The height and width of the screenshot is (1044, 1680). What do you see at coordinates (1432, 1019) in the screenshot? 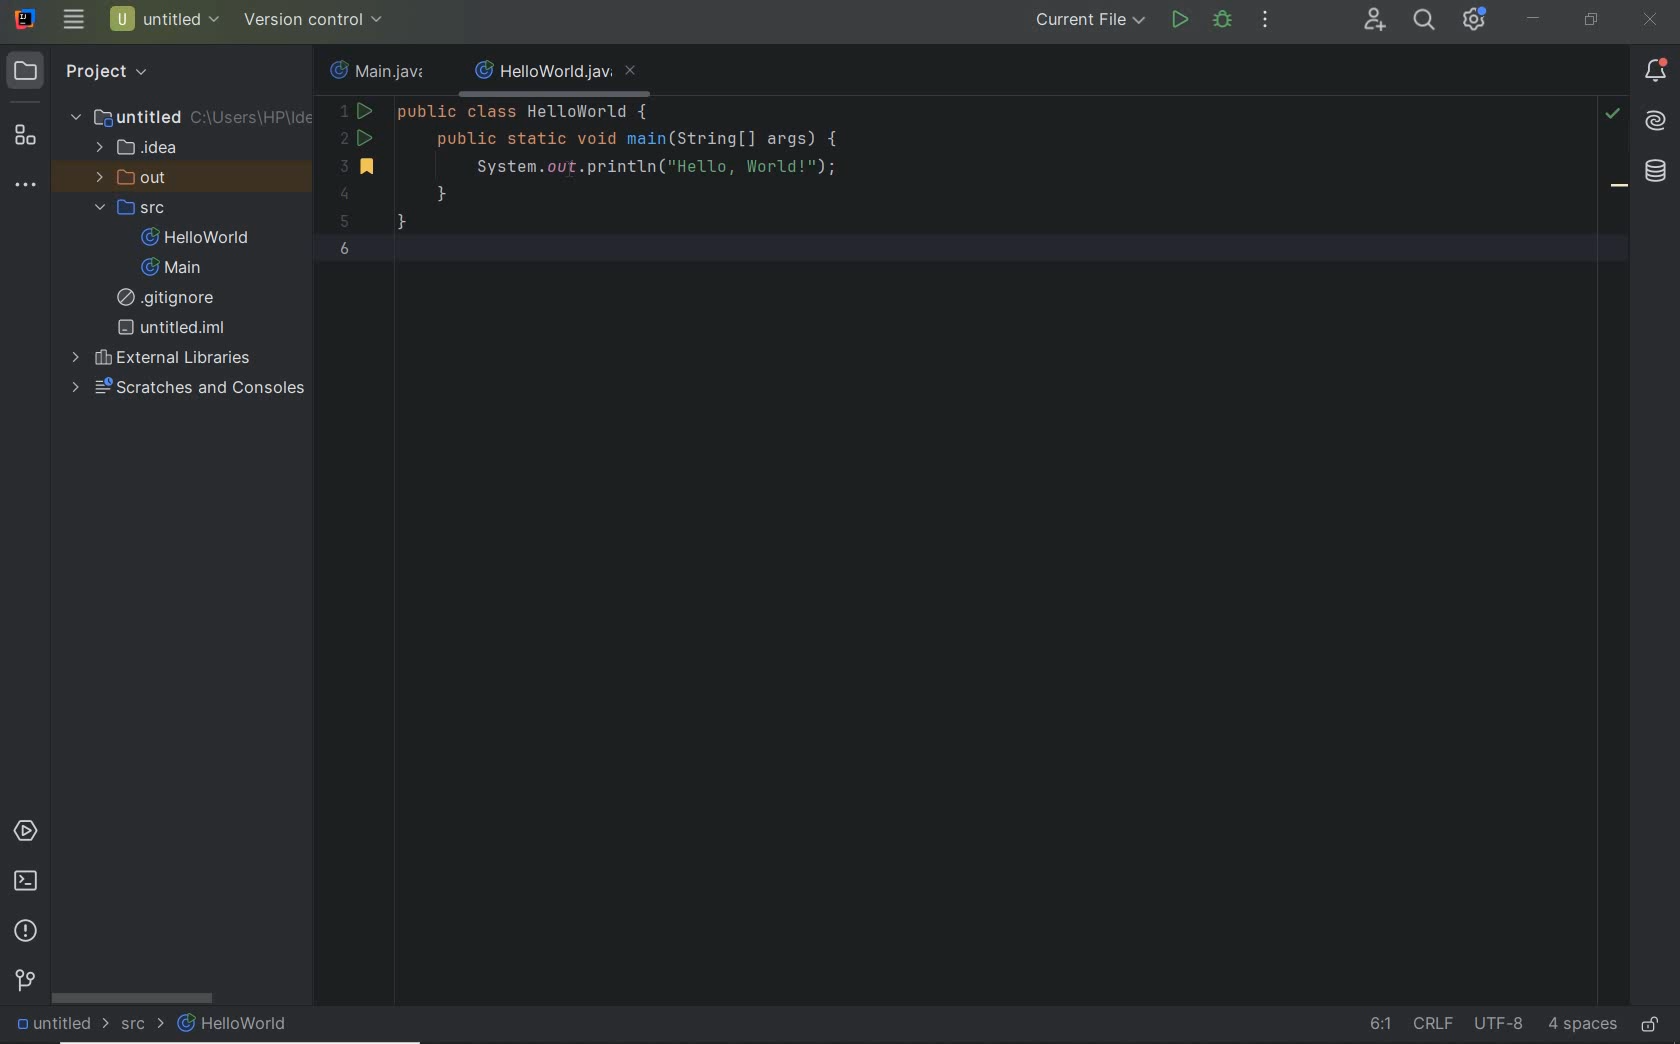
I see `CRLF(line separator)` at bounding box center [1432, 1019].